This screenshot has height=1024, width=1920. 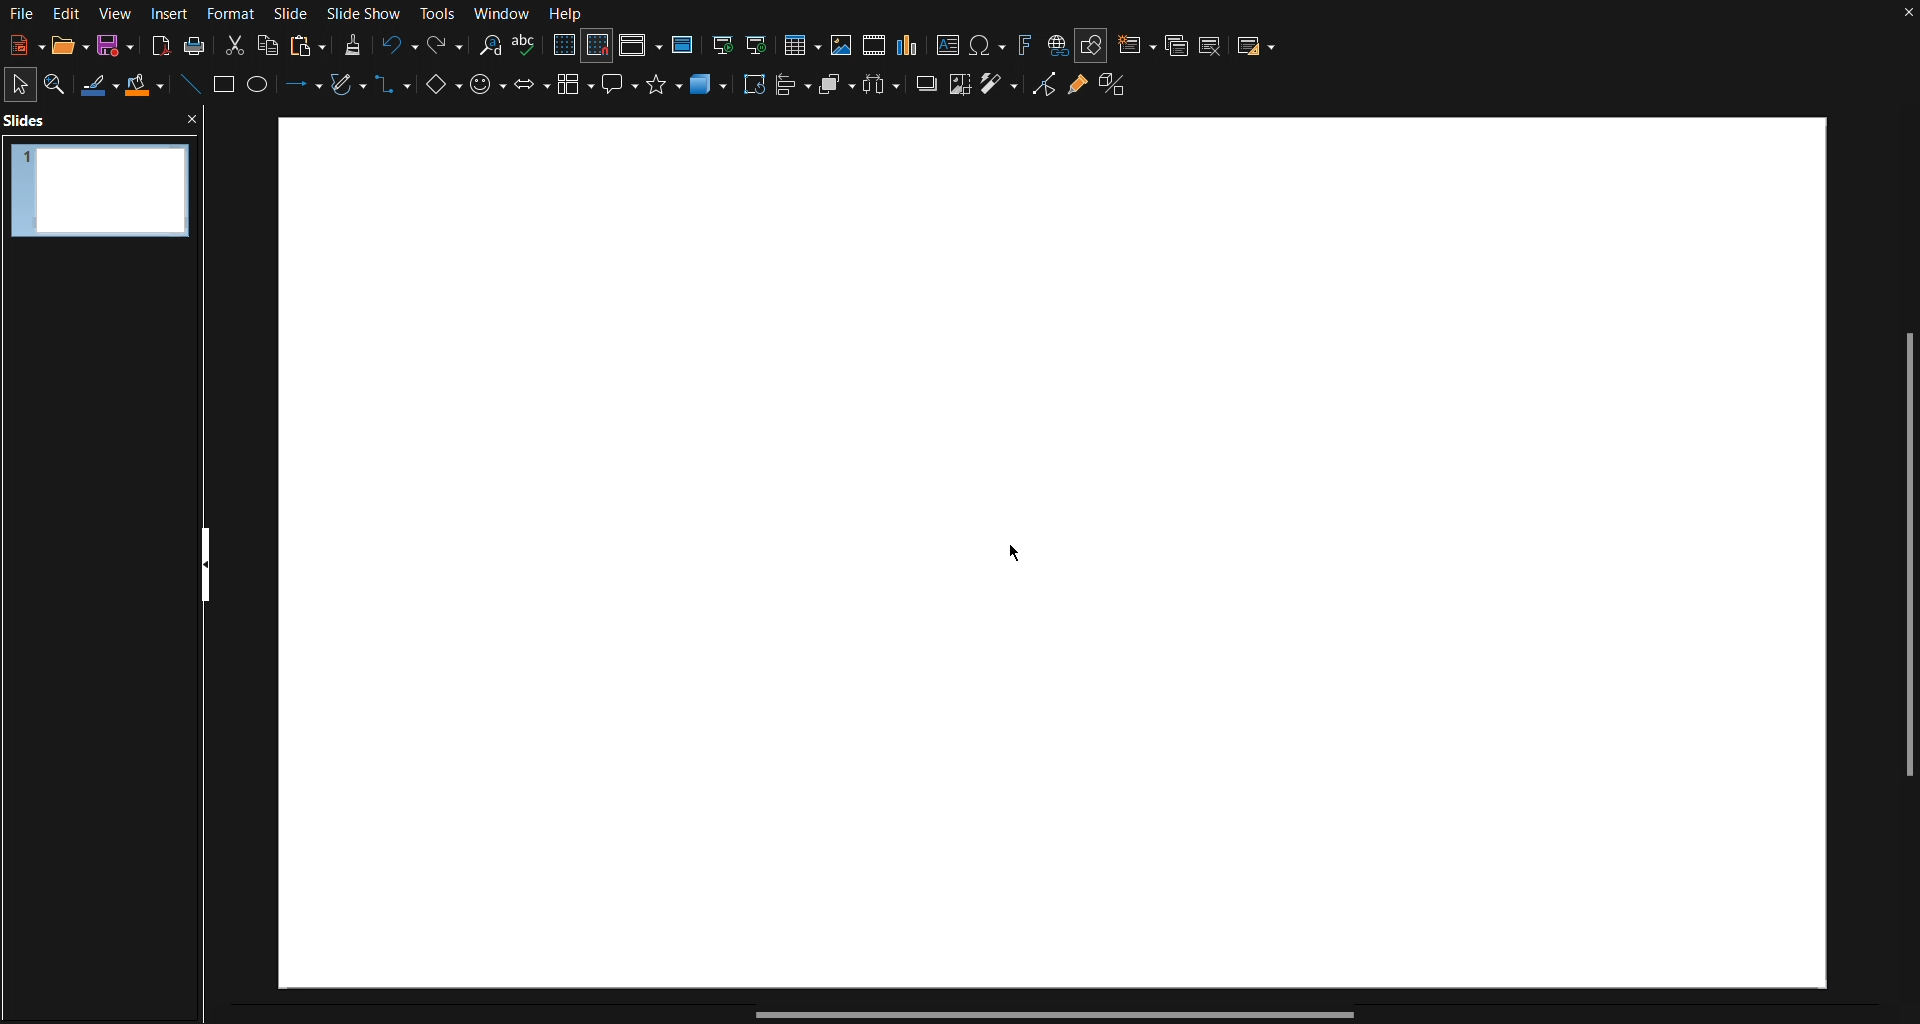 I want to click on Help, so click(x=567, y=14).